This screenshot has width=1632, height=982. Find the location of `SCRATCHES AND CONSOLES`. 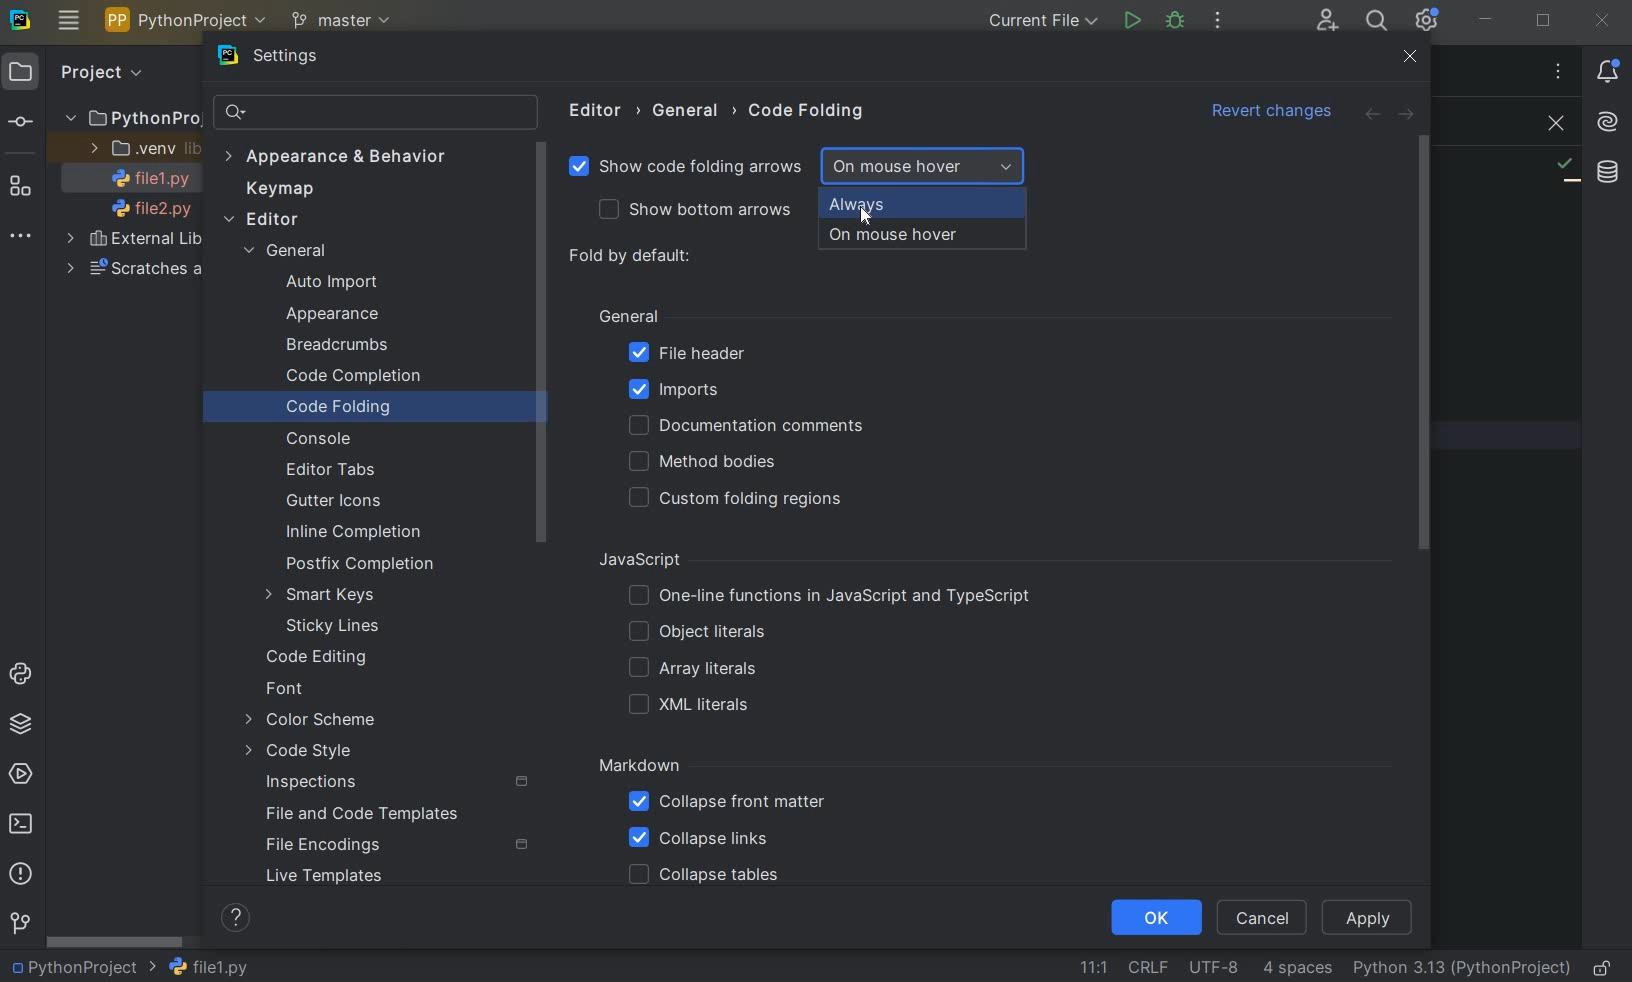

SCRATCHES AND CONSOLES is located at coordinates (131, 270).